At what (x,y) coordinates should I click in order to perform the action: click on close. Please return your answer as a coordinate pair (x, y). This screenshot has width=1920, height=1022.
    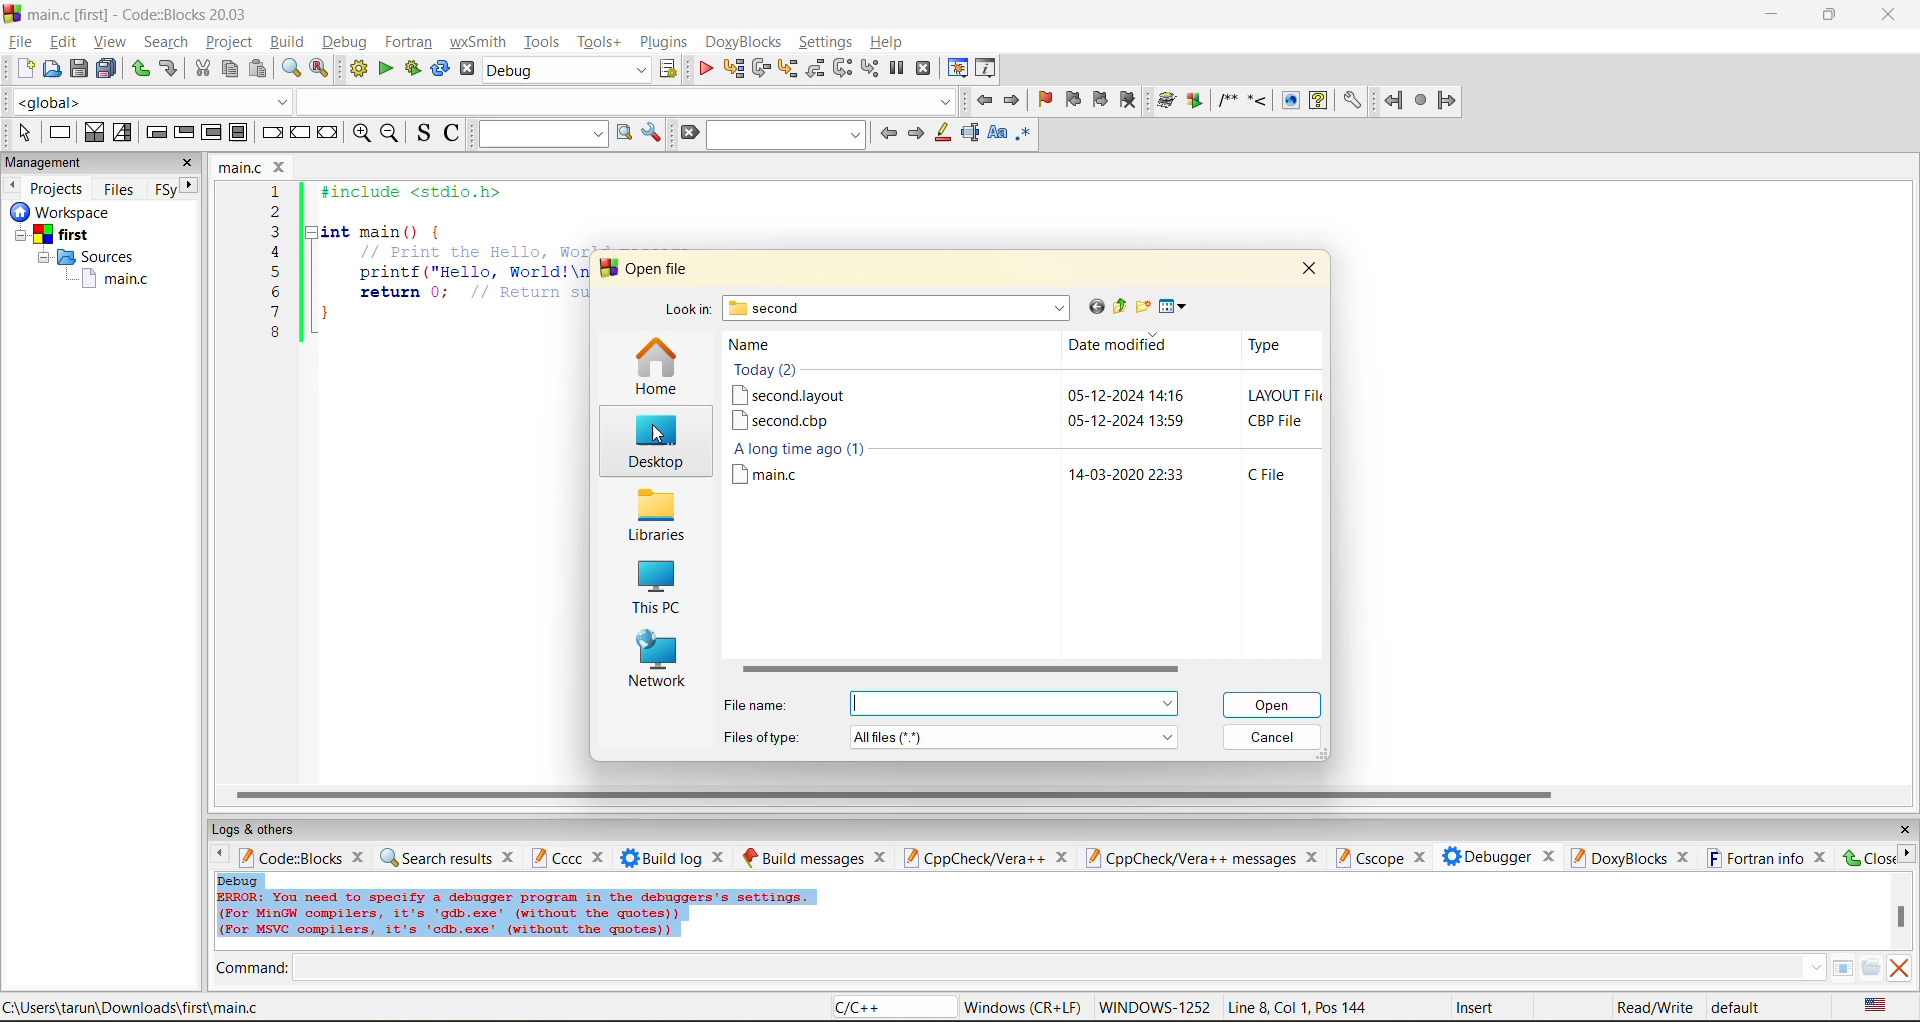
    Looking at the image, I should click on (1315, 857).